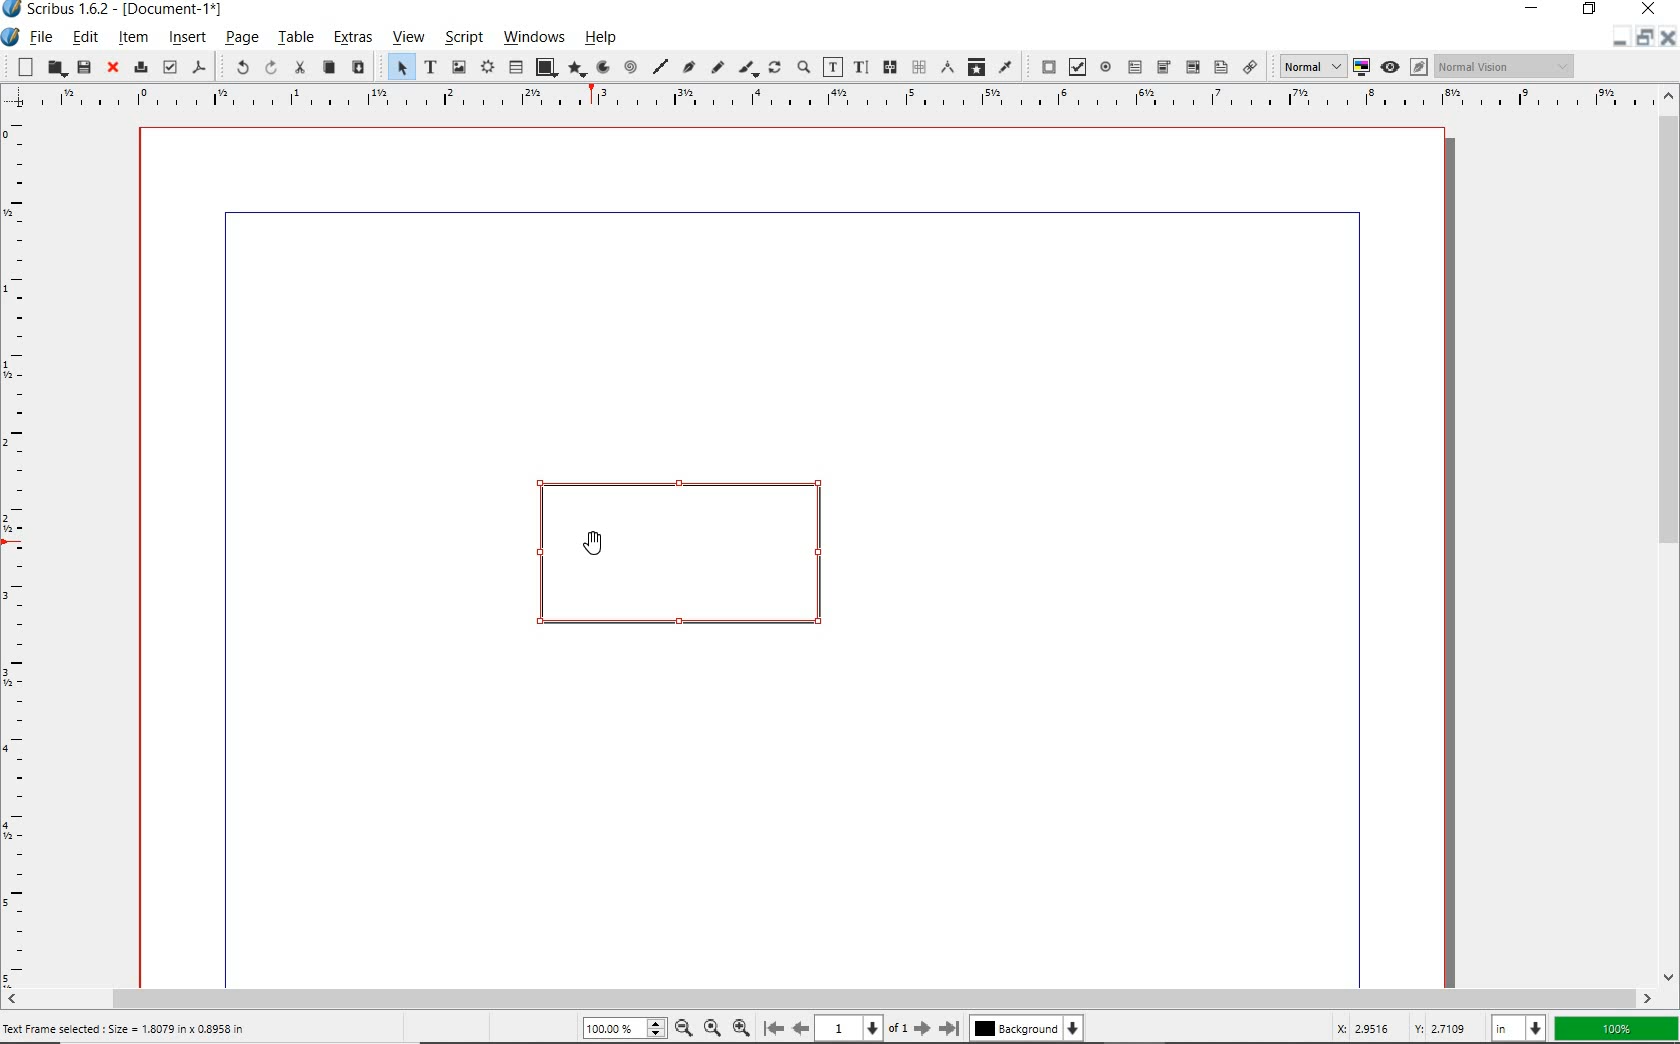  What do you see at coordinates (41, 37) in the screenshot?
I see `file` at bounding box center [41, 37].